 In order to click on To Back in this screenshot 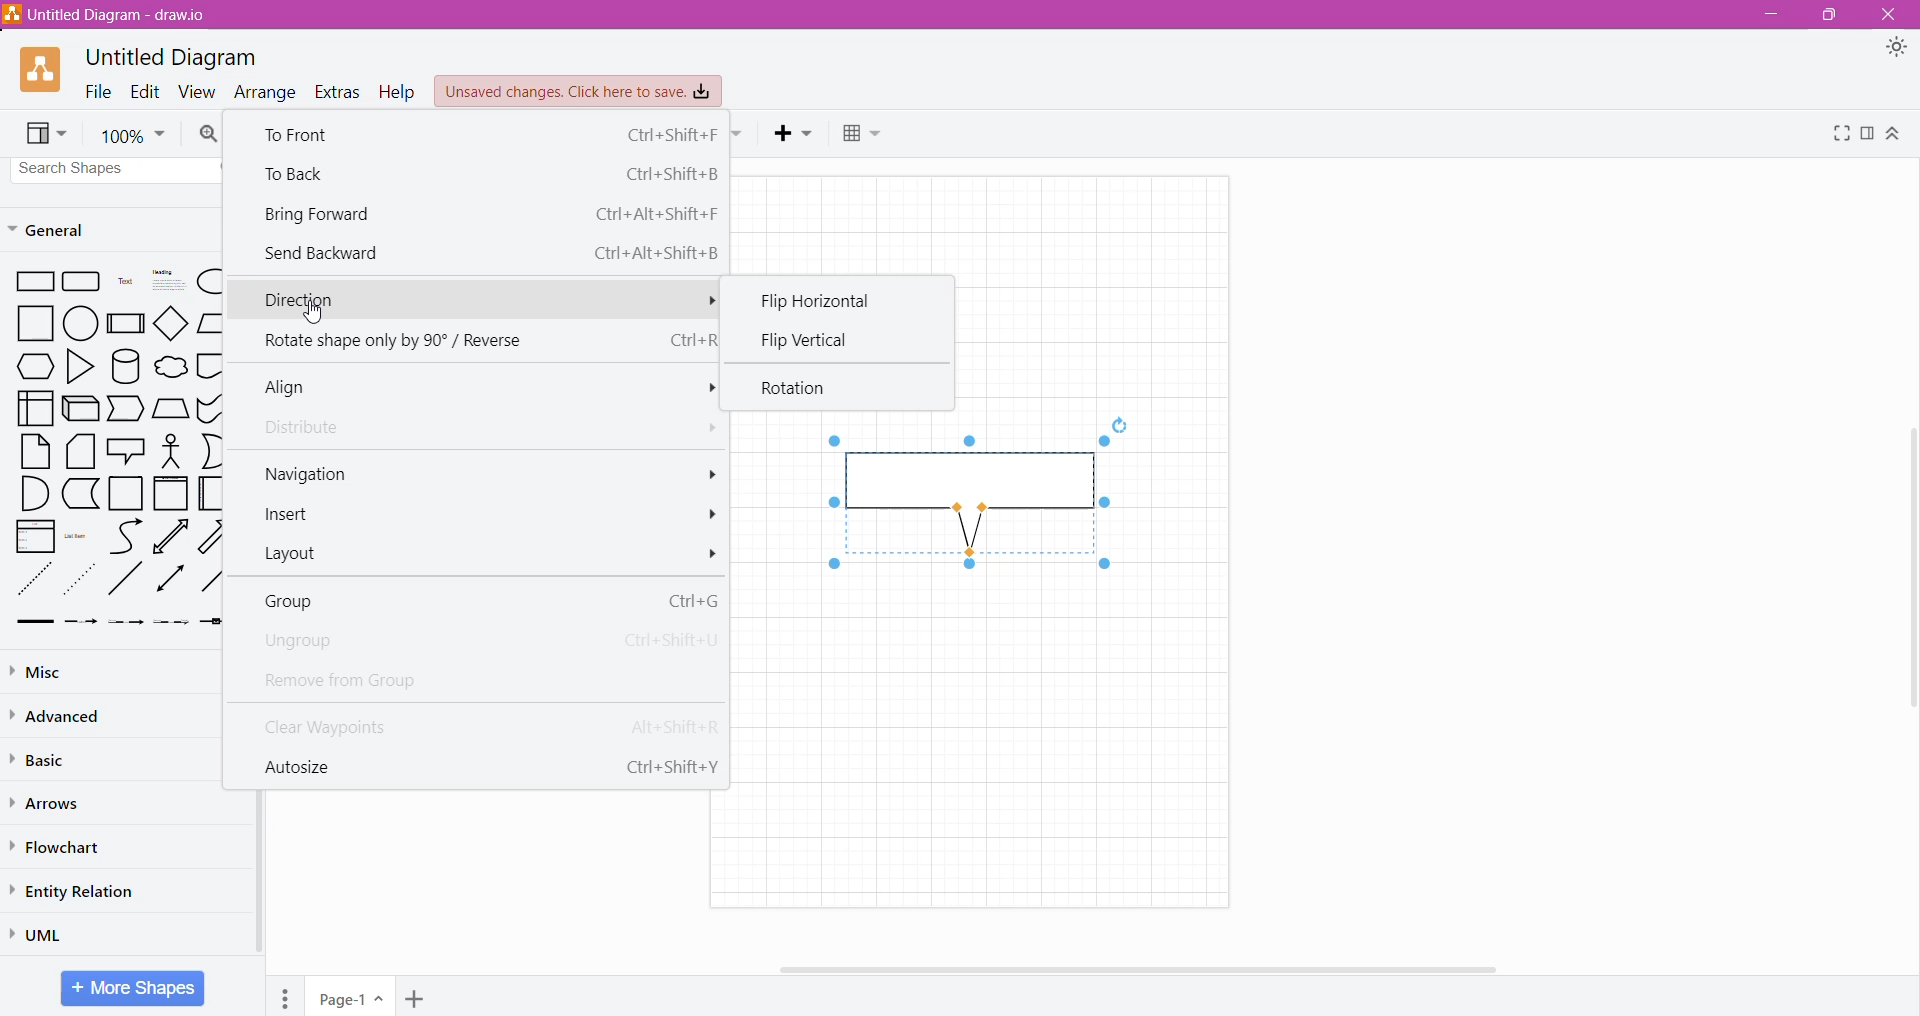, I will do `click(488, 173)`.